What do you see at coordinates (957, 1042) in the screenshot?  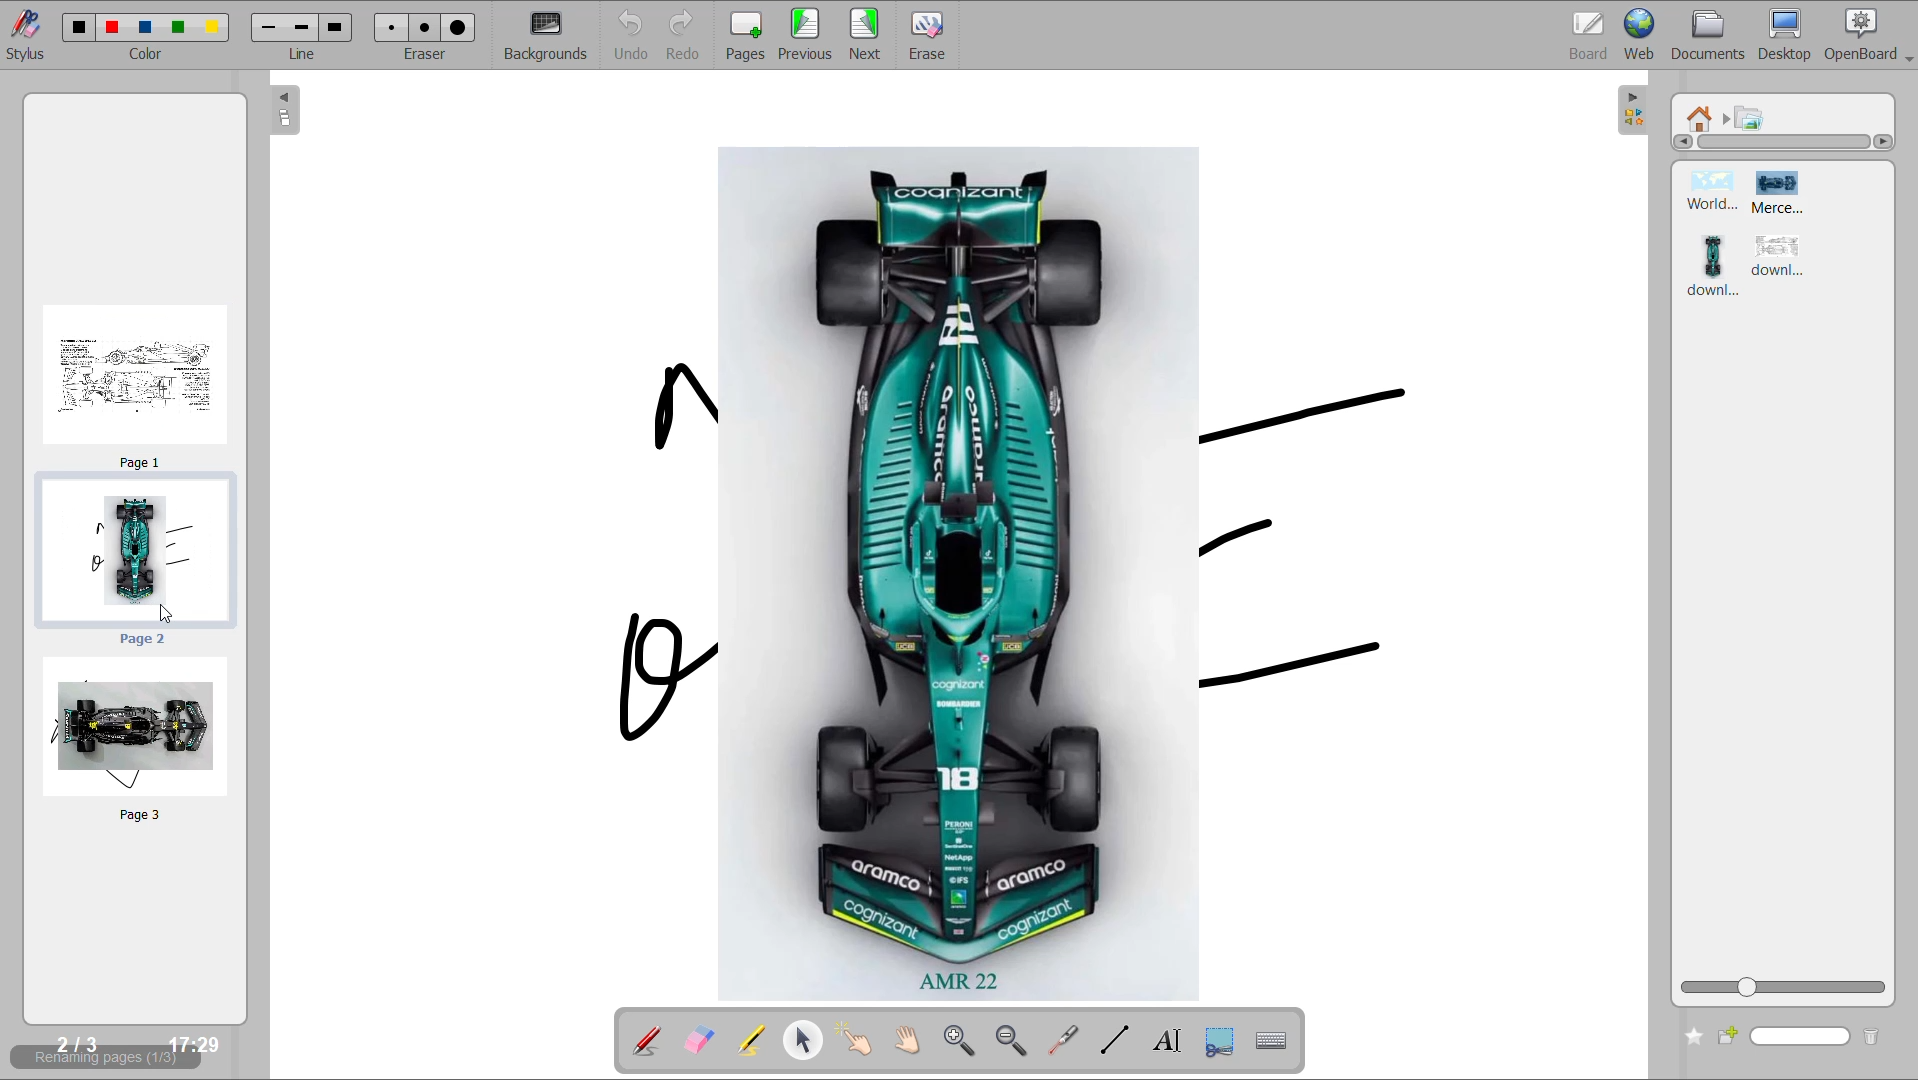 I see `zoom in` at bounding box center [957, 1042].